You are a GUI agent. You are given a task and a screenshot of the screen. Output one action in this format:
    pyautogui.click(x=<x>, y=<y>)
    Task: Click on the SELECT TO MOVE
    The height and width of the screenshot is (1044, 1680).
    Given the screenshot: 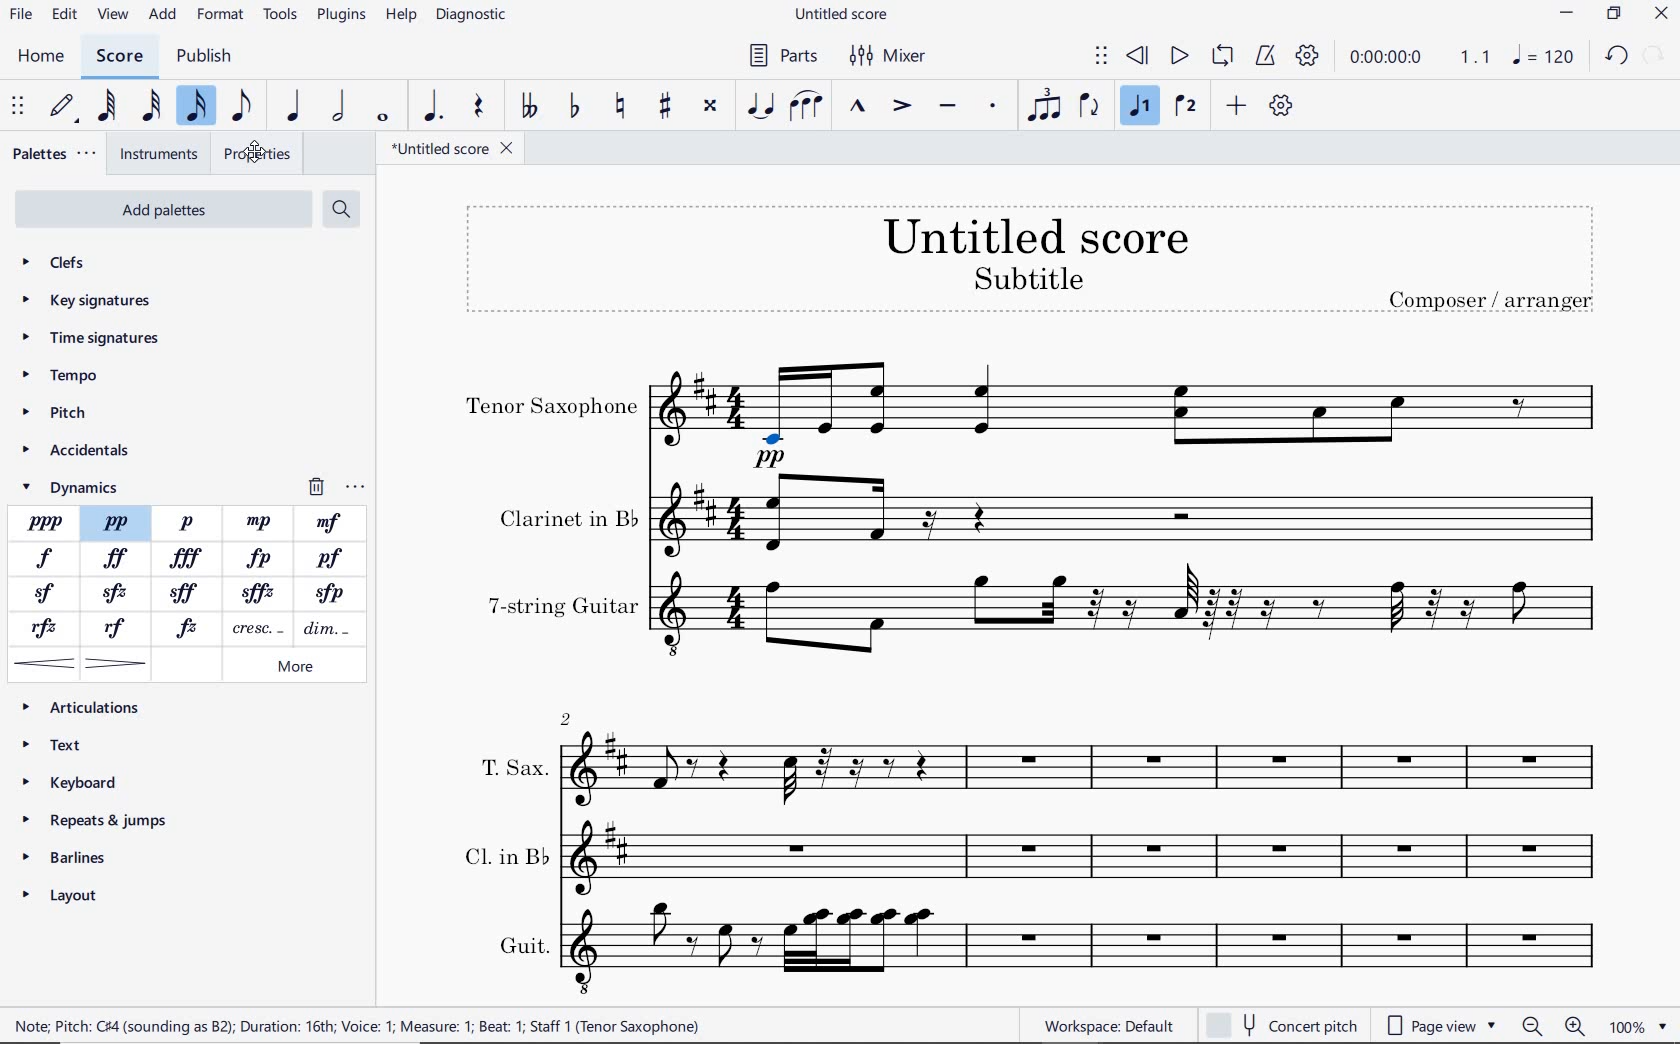 What is the action you would take?
    pyautogui.click(x=1105, y=57)
    